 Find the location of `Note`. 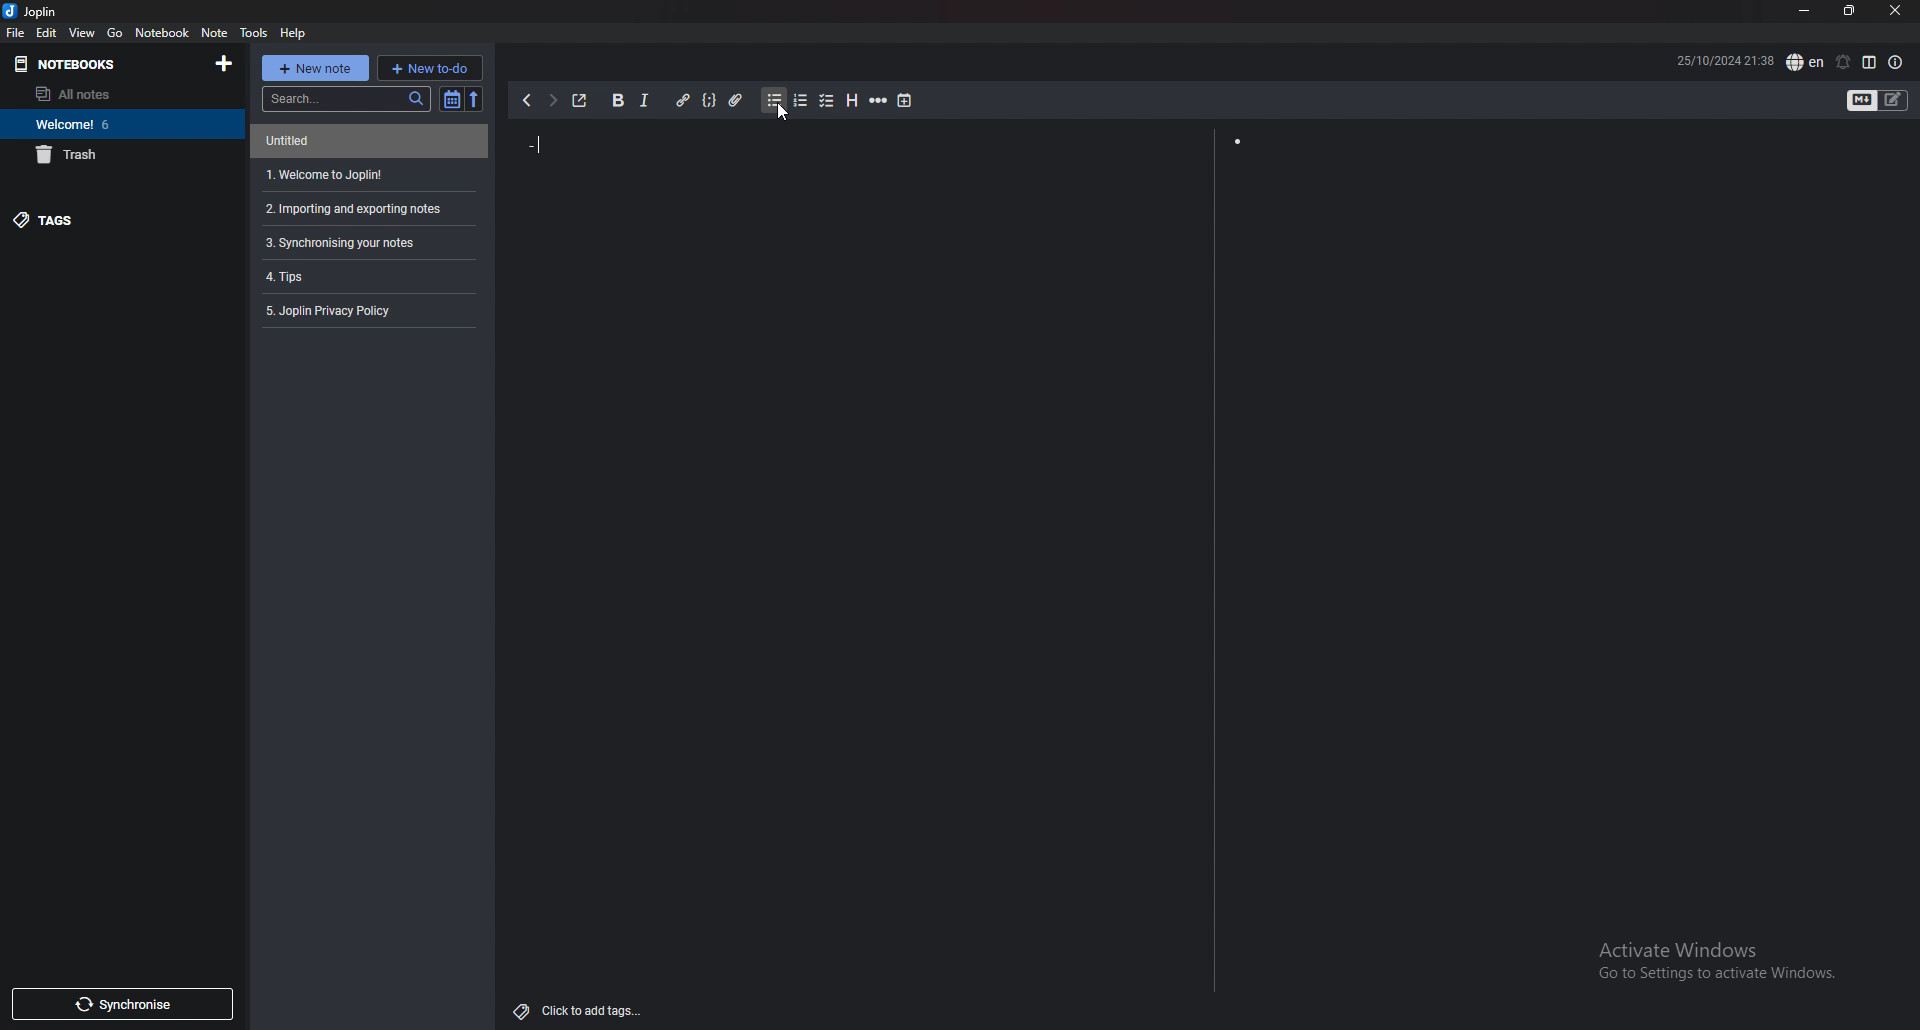

Note is located at coordinates (211, 31).